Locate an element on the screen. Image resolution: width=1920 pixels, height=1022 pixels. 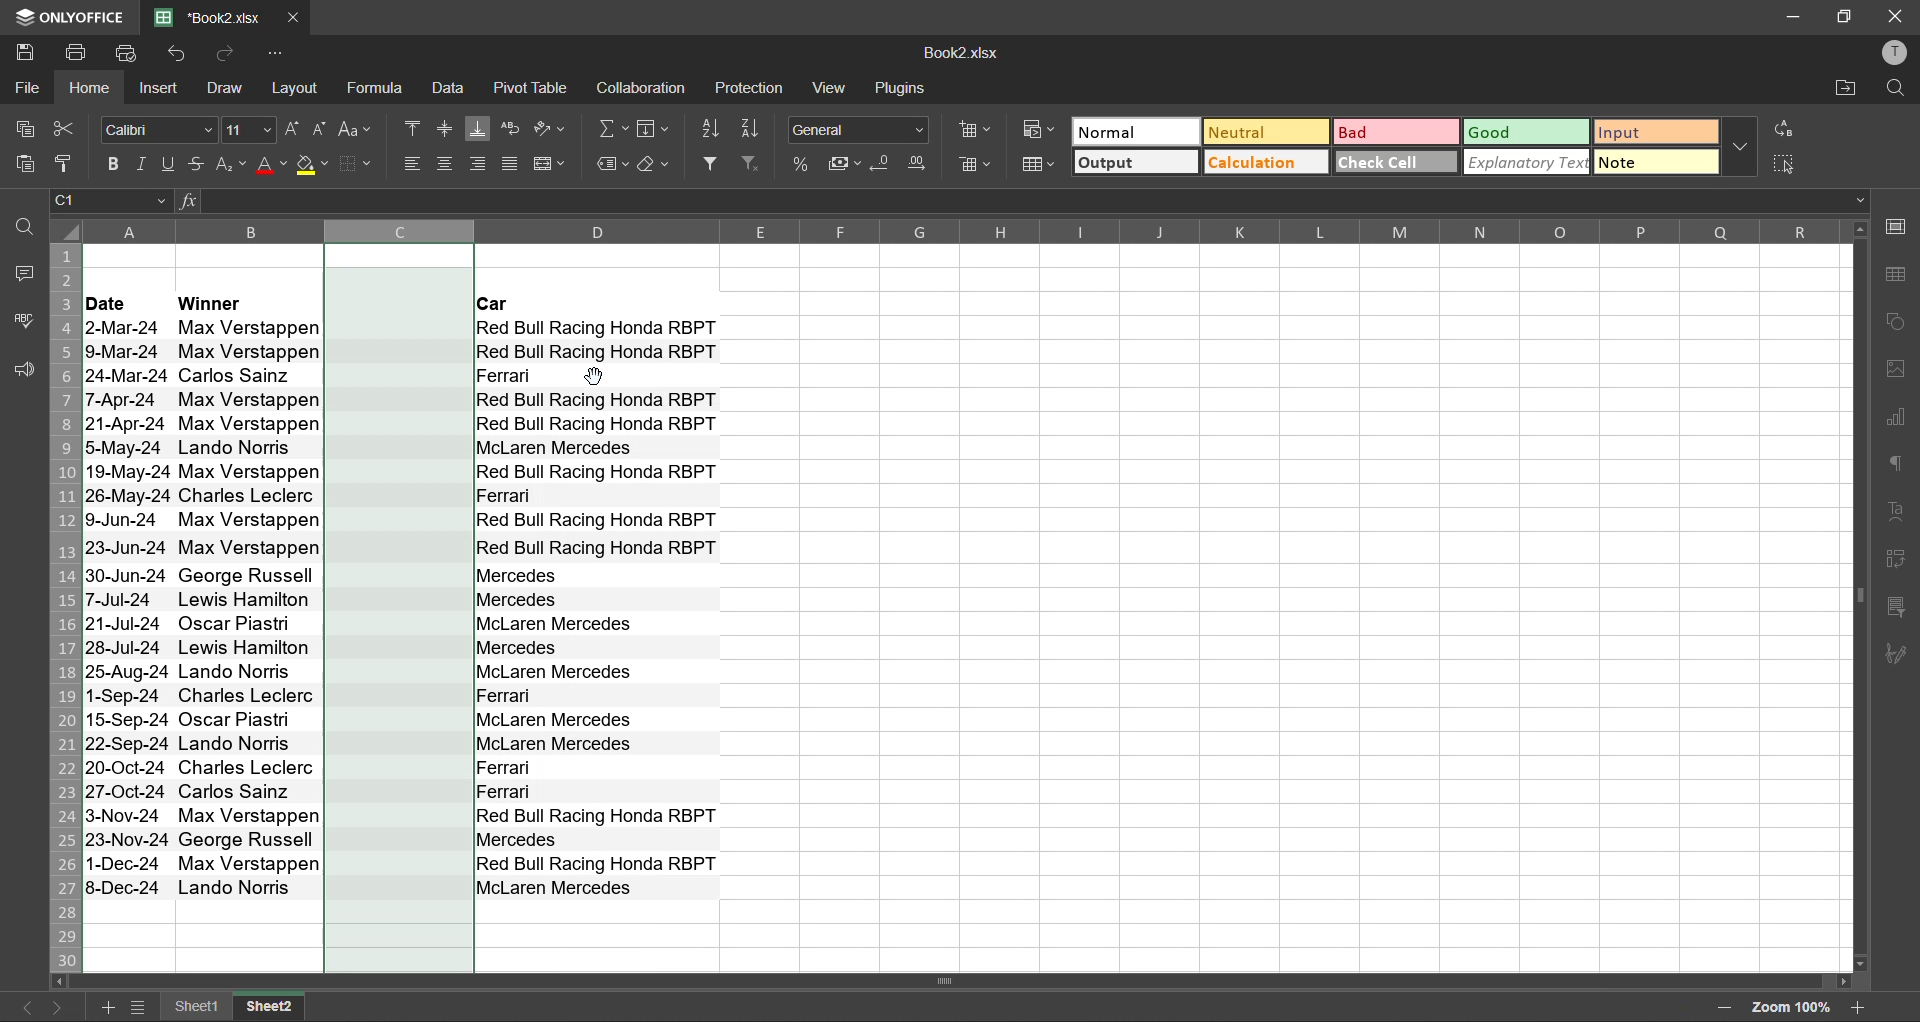
formula is located at coordinates (383, 89).